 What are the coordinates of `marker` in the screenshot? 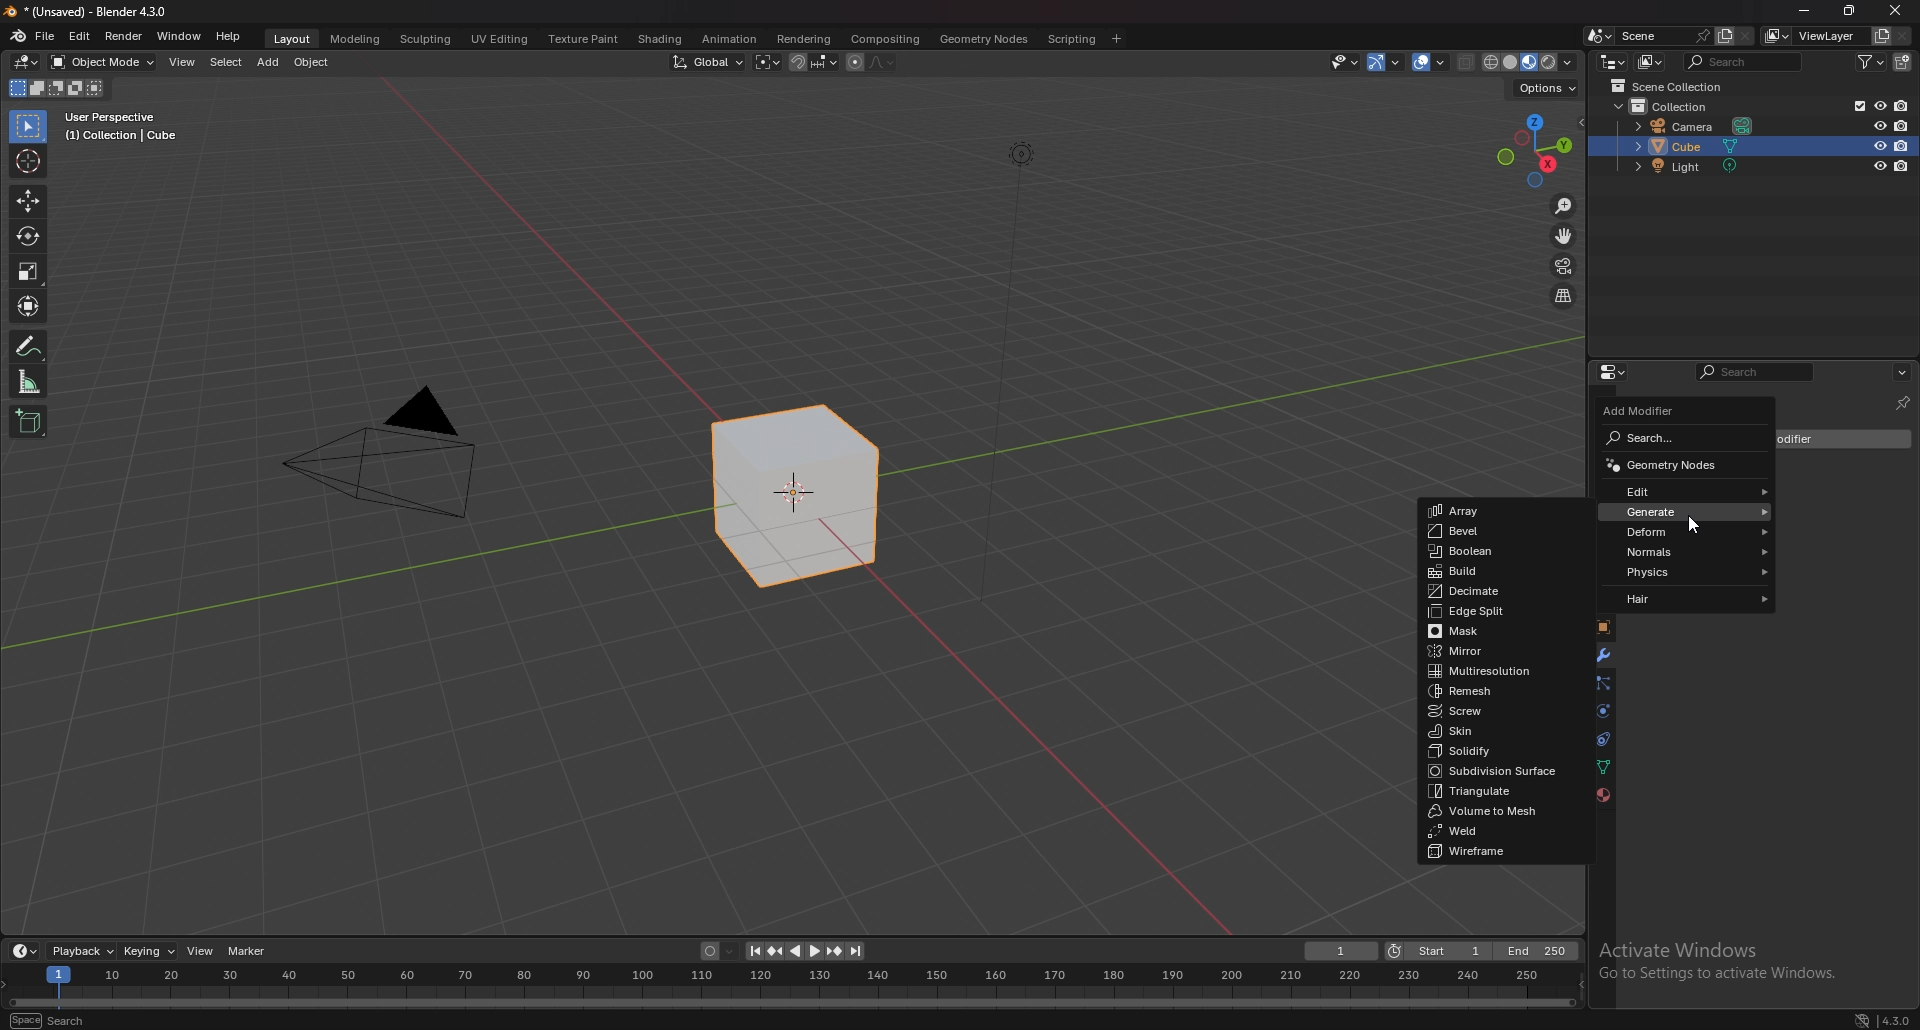 It's located at (249, 952).